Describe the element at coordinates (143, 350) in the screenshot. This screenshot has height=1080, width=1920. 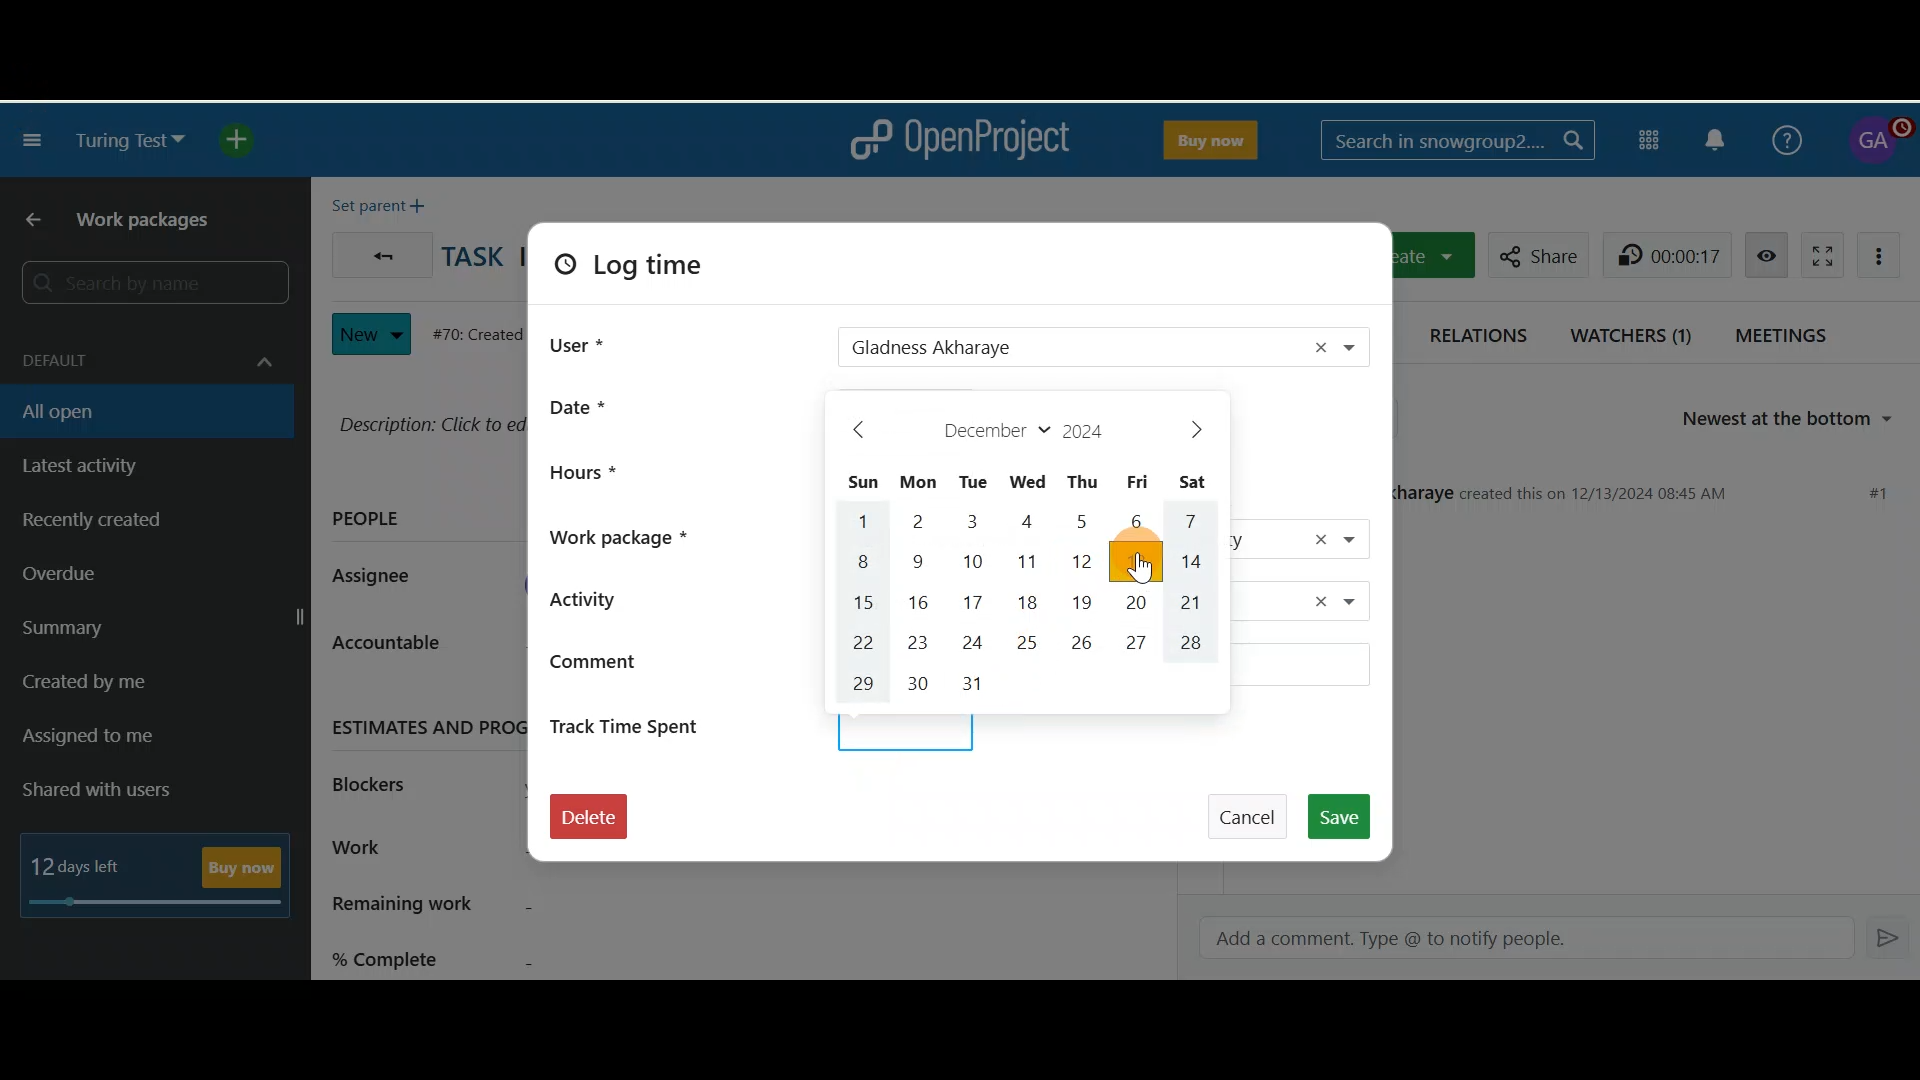
I see `Default` at that location.